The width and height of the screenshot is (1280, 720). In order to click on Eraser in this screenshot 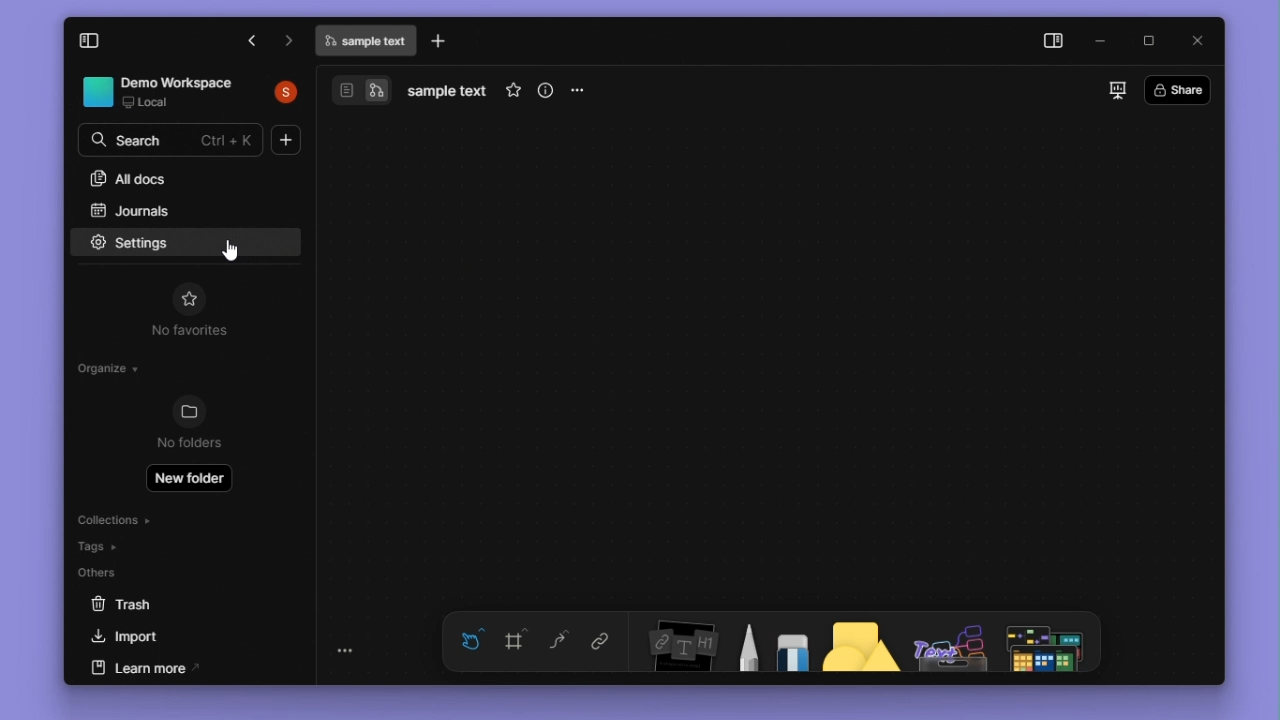, I will do `click(788, 642)`.